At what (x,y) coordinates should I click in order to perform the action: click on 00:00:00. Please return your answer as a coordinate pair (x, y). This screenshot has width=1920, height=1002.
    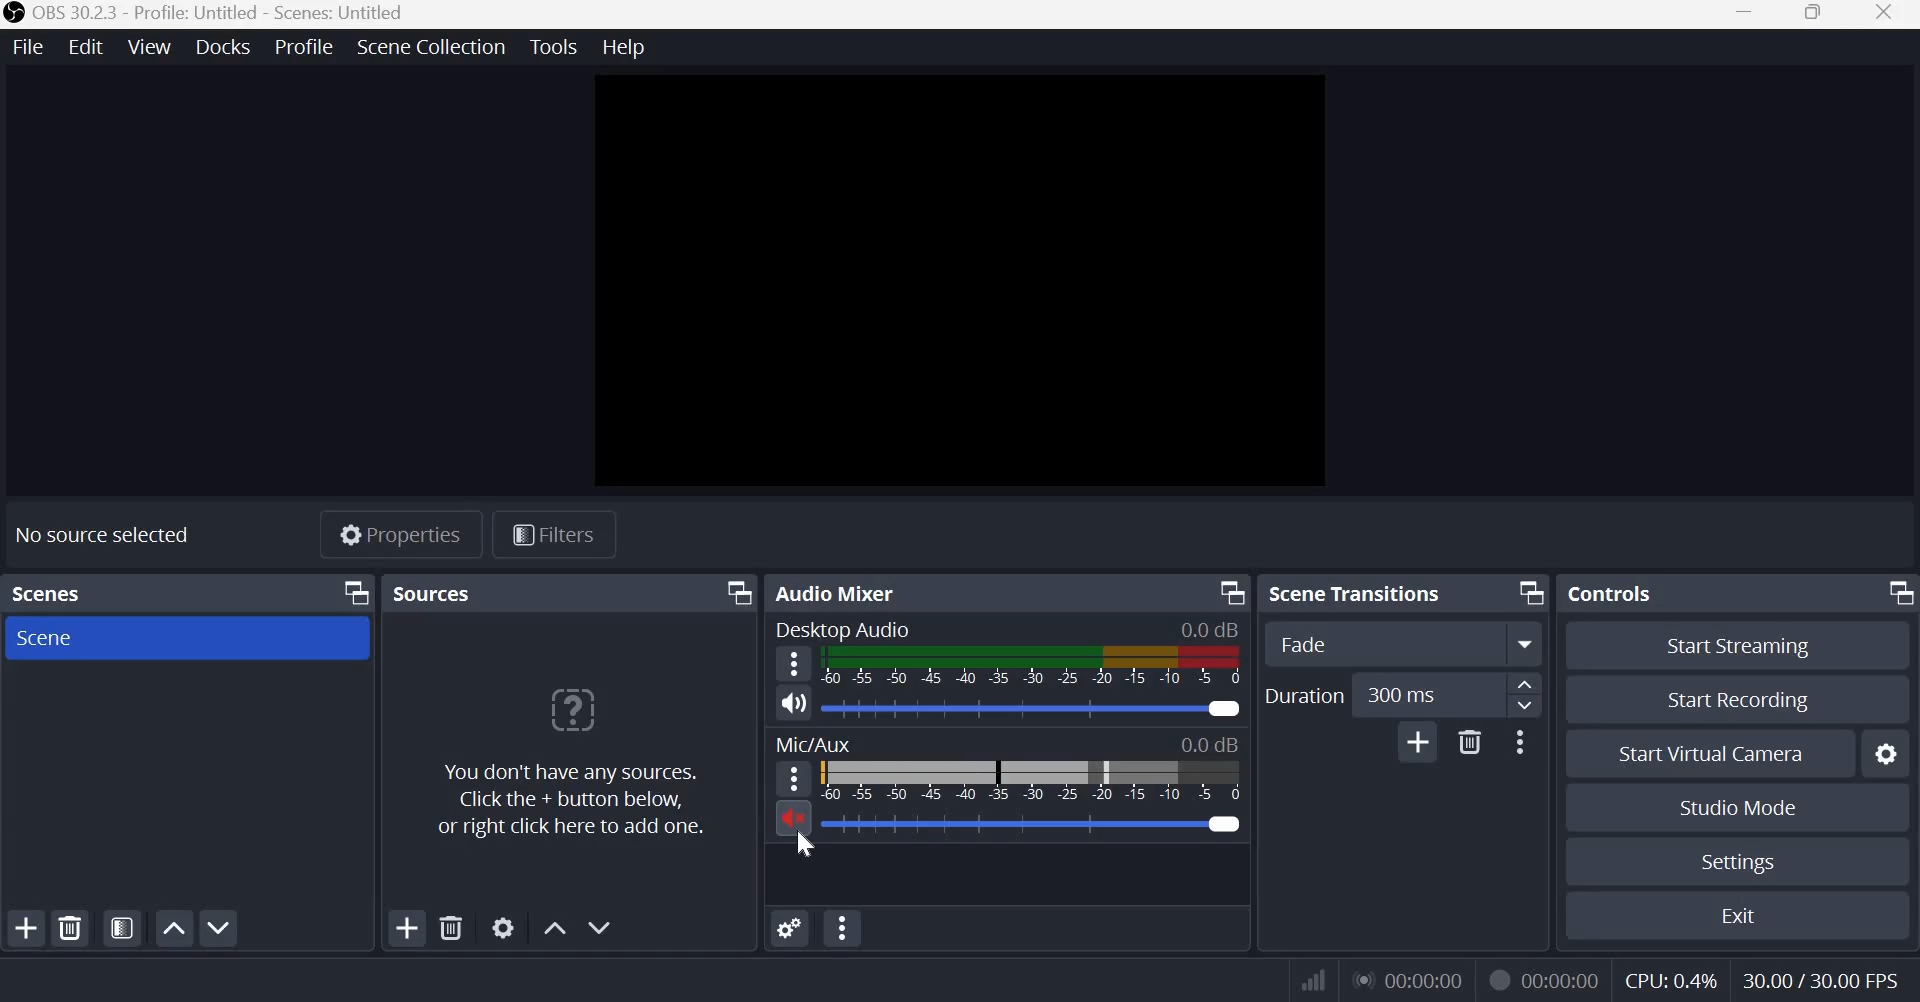
    Looking at the image, I should click on (1406, 978).